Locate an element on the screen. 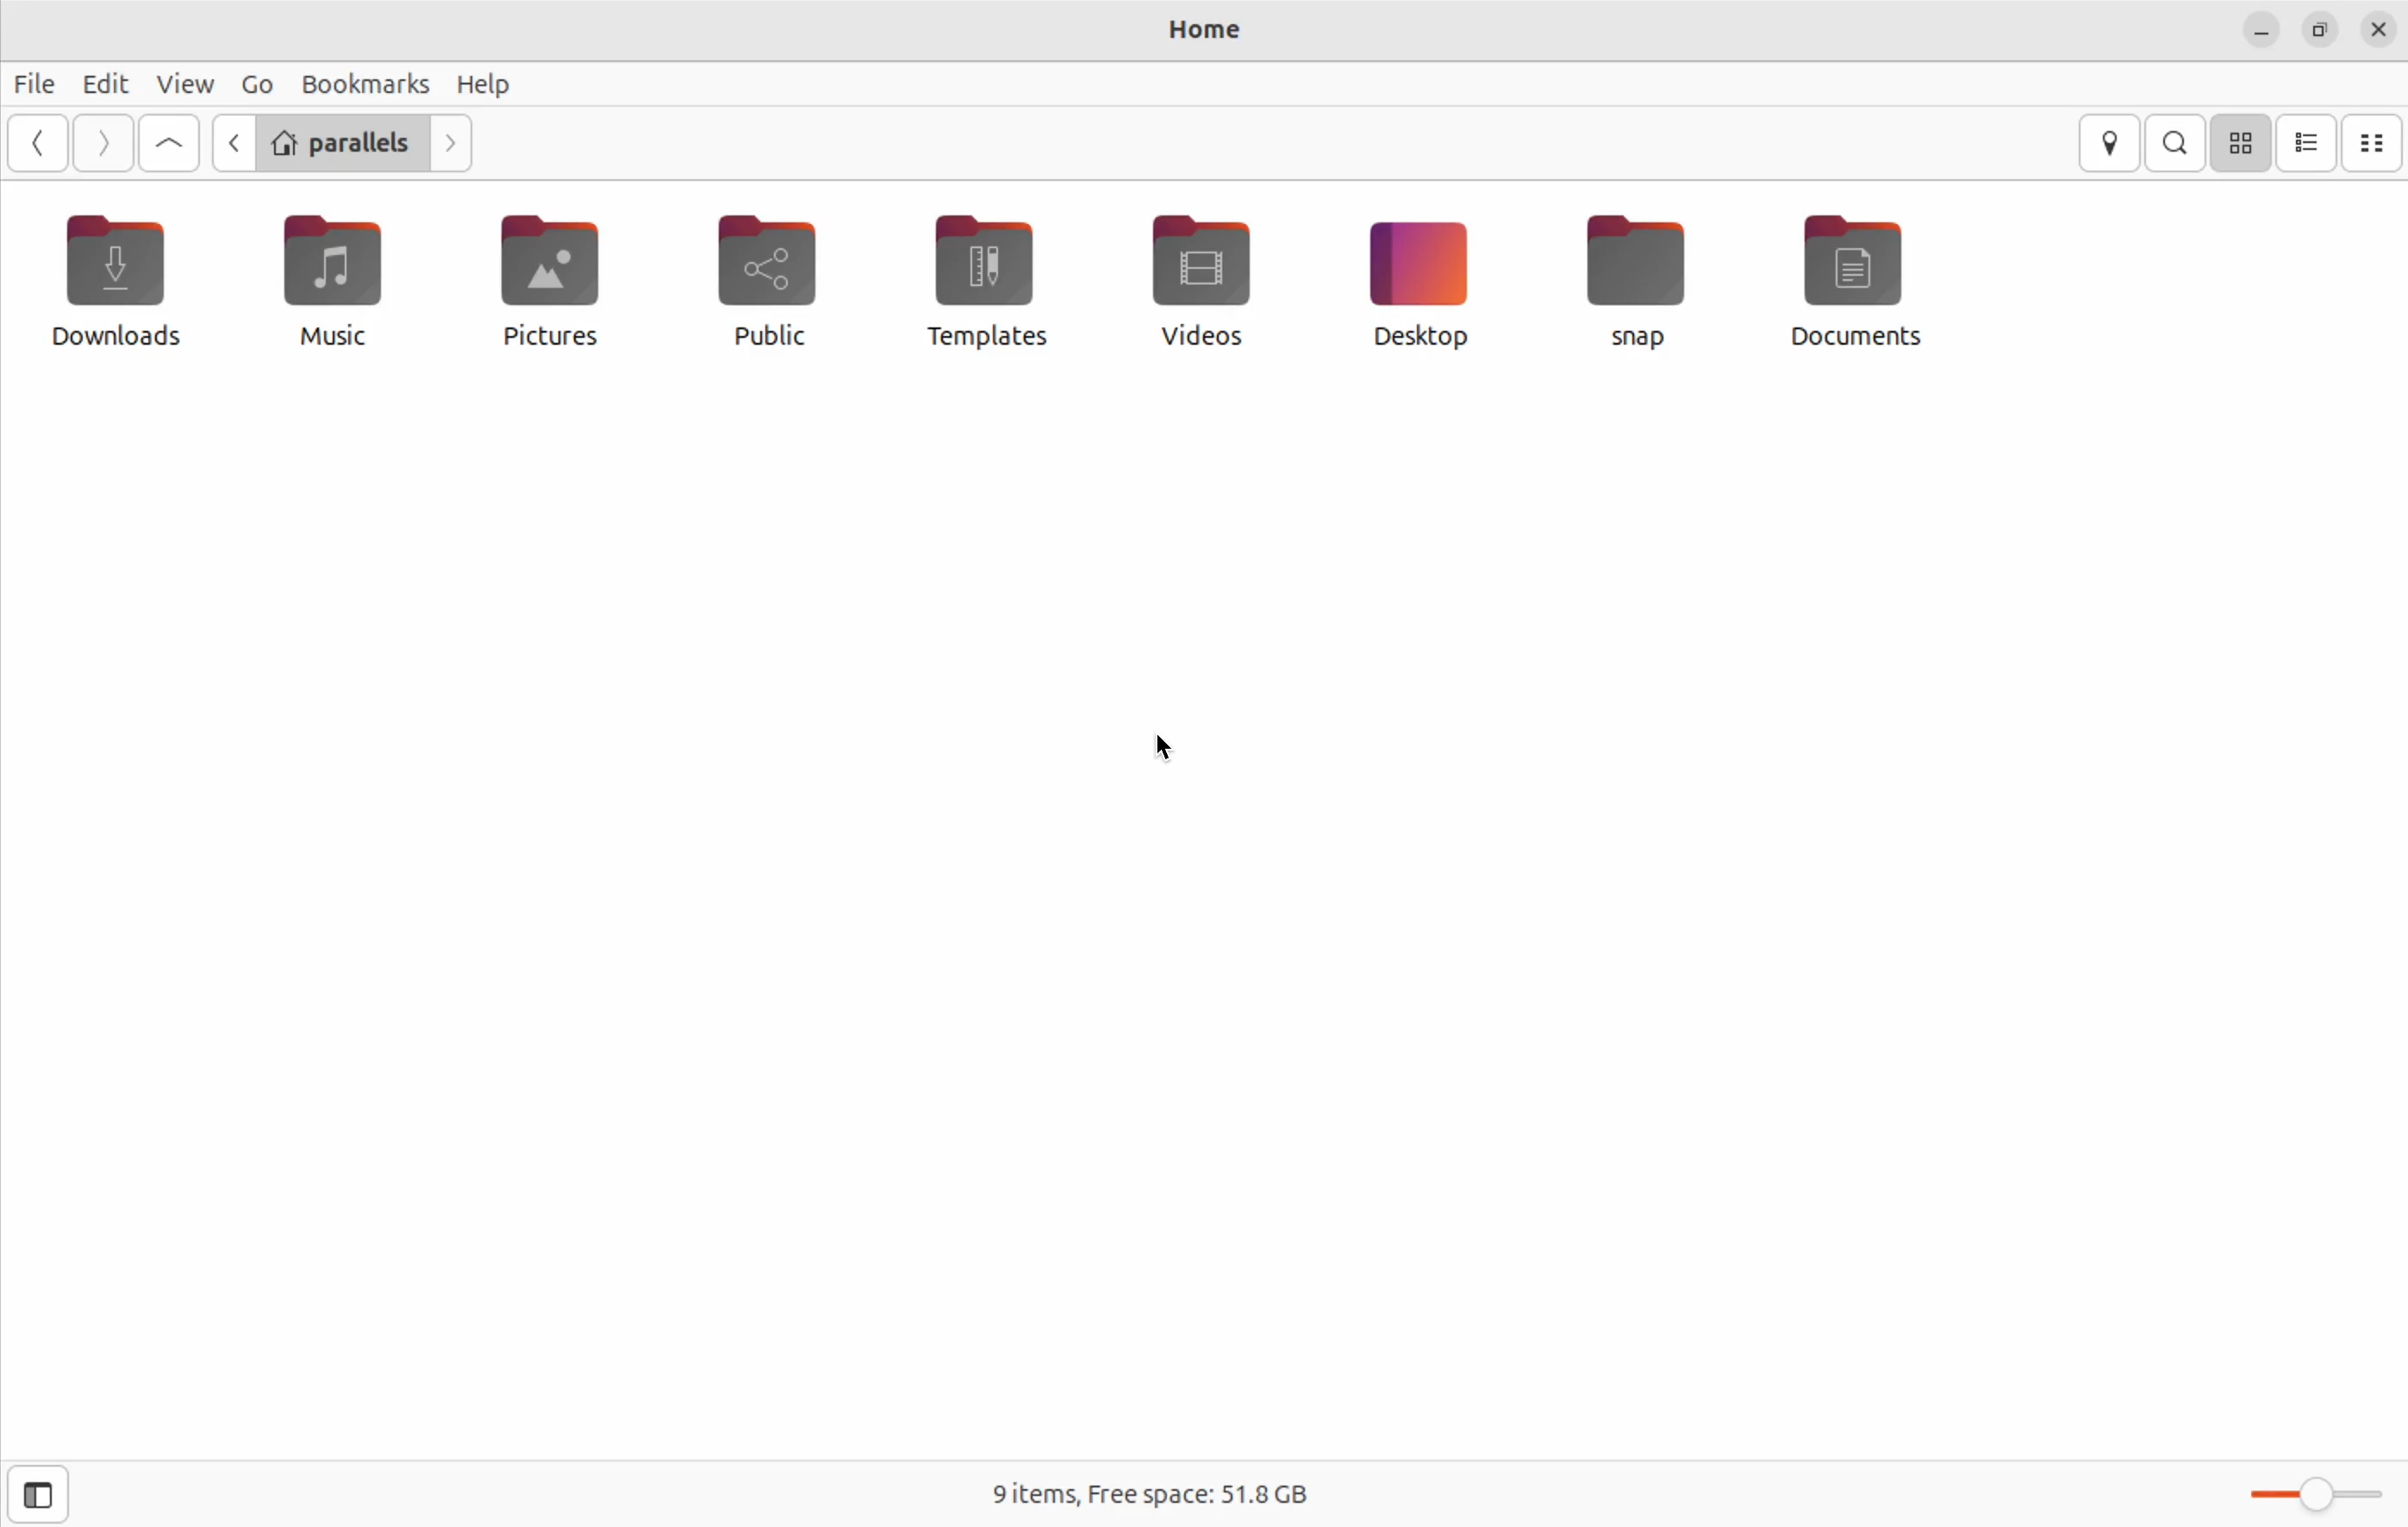 The height and width of the screenshot is (1527, 2408). minimize is located at coordinates (2263, 31).